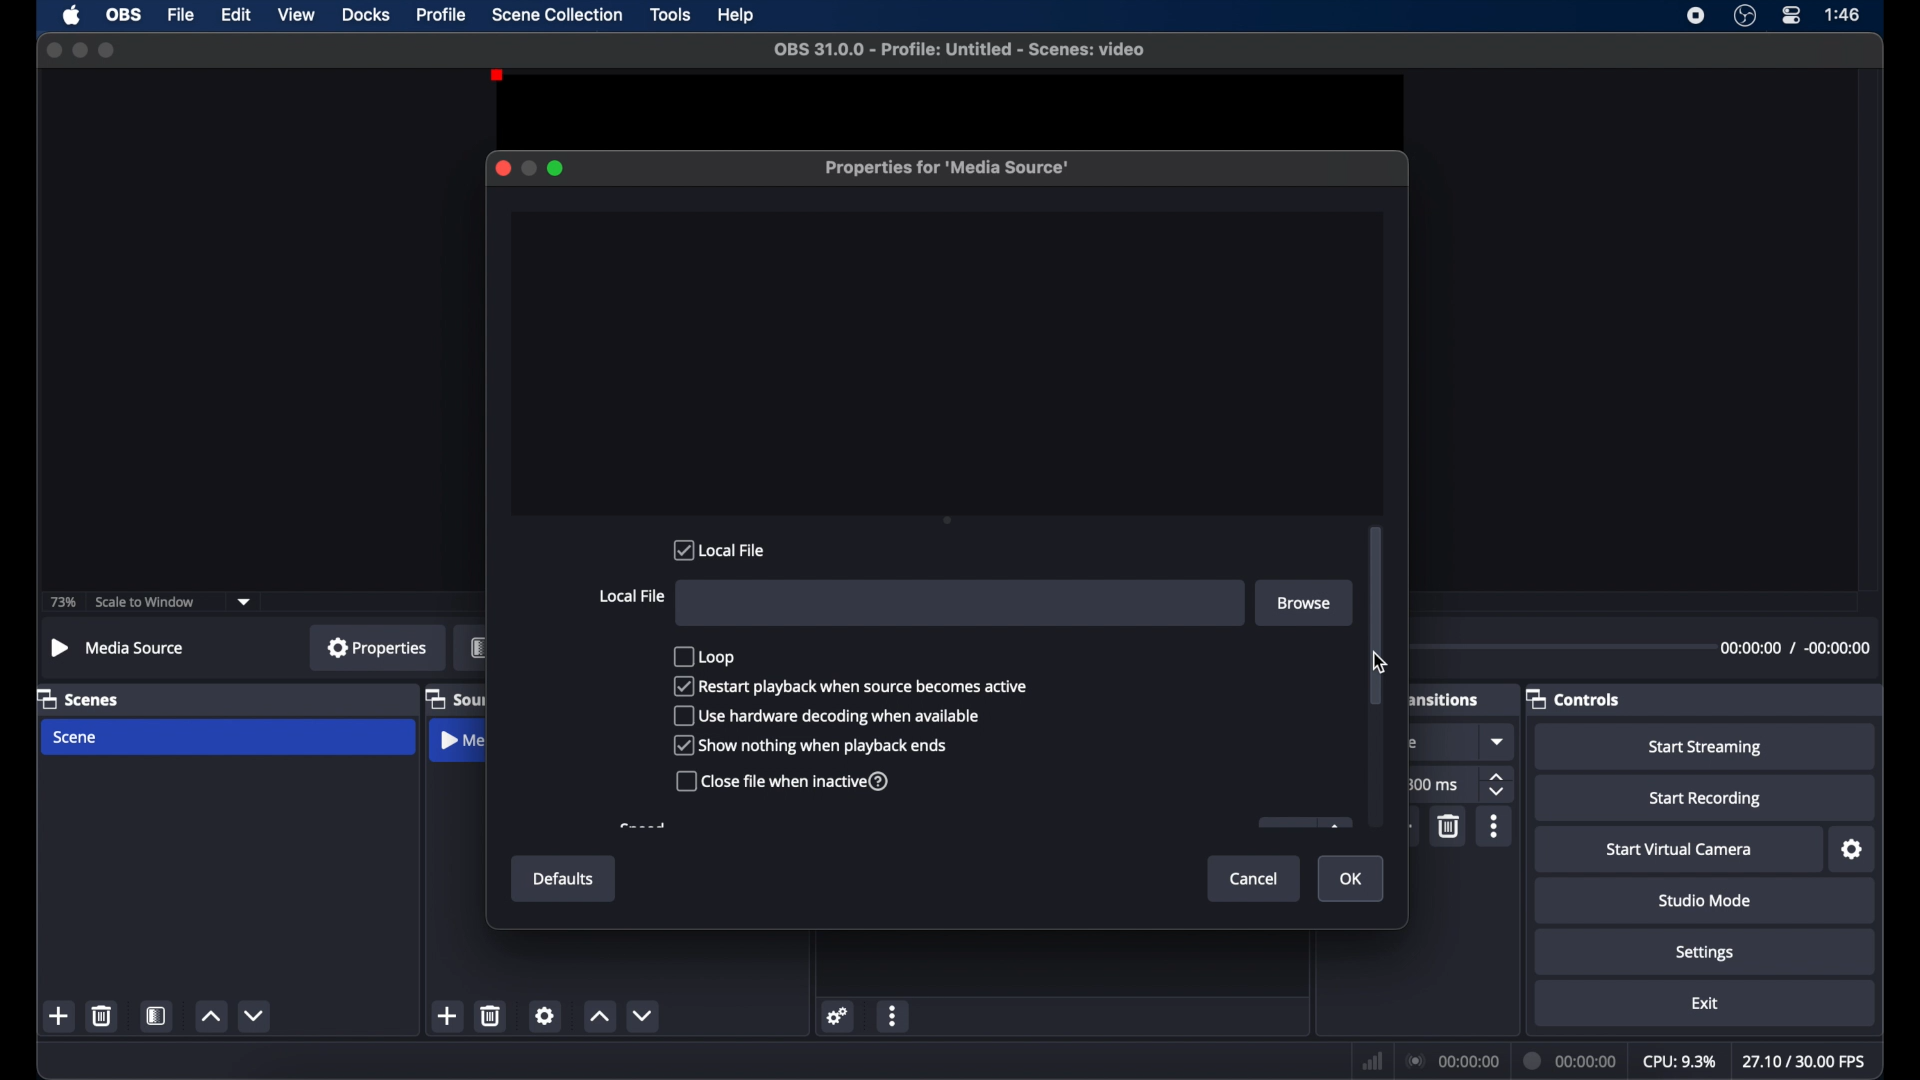 This screenshot has height=1080, width=1920. What do you see at coordinates (1680, 1062) in the screenshot?
I see `cpu` at bounding box center [1680, 1062].